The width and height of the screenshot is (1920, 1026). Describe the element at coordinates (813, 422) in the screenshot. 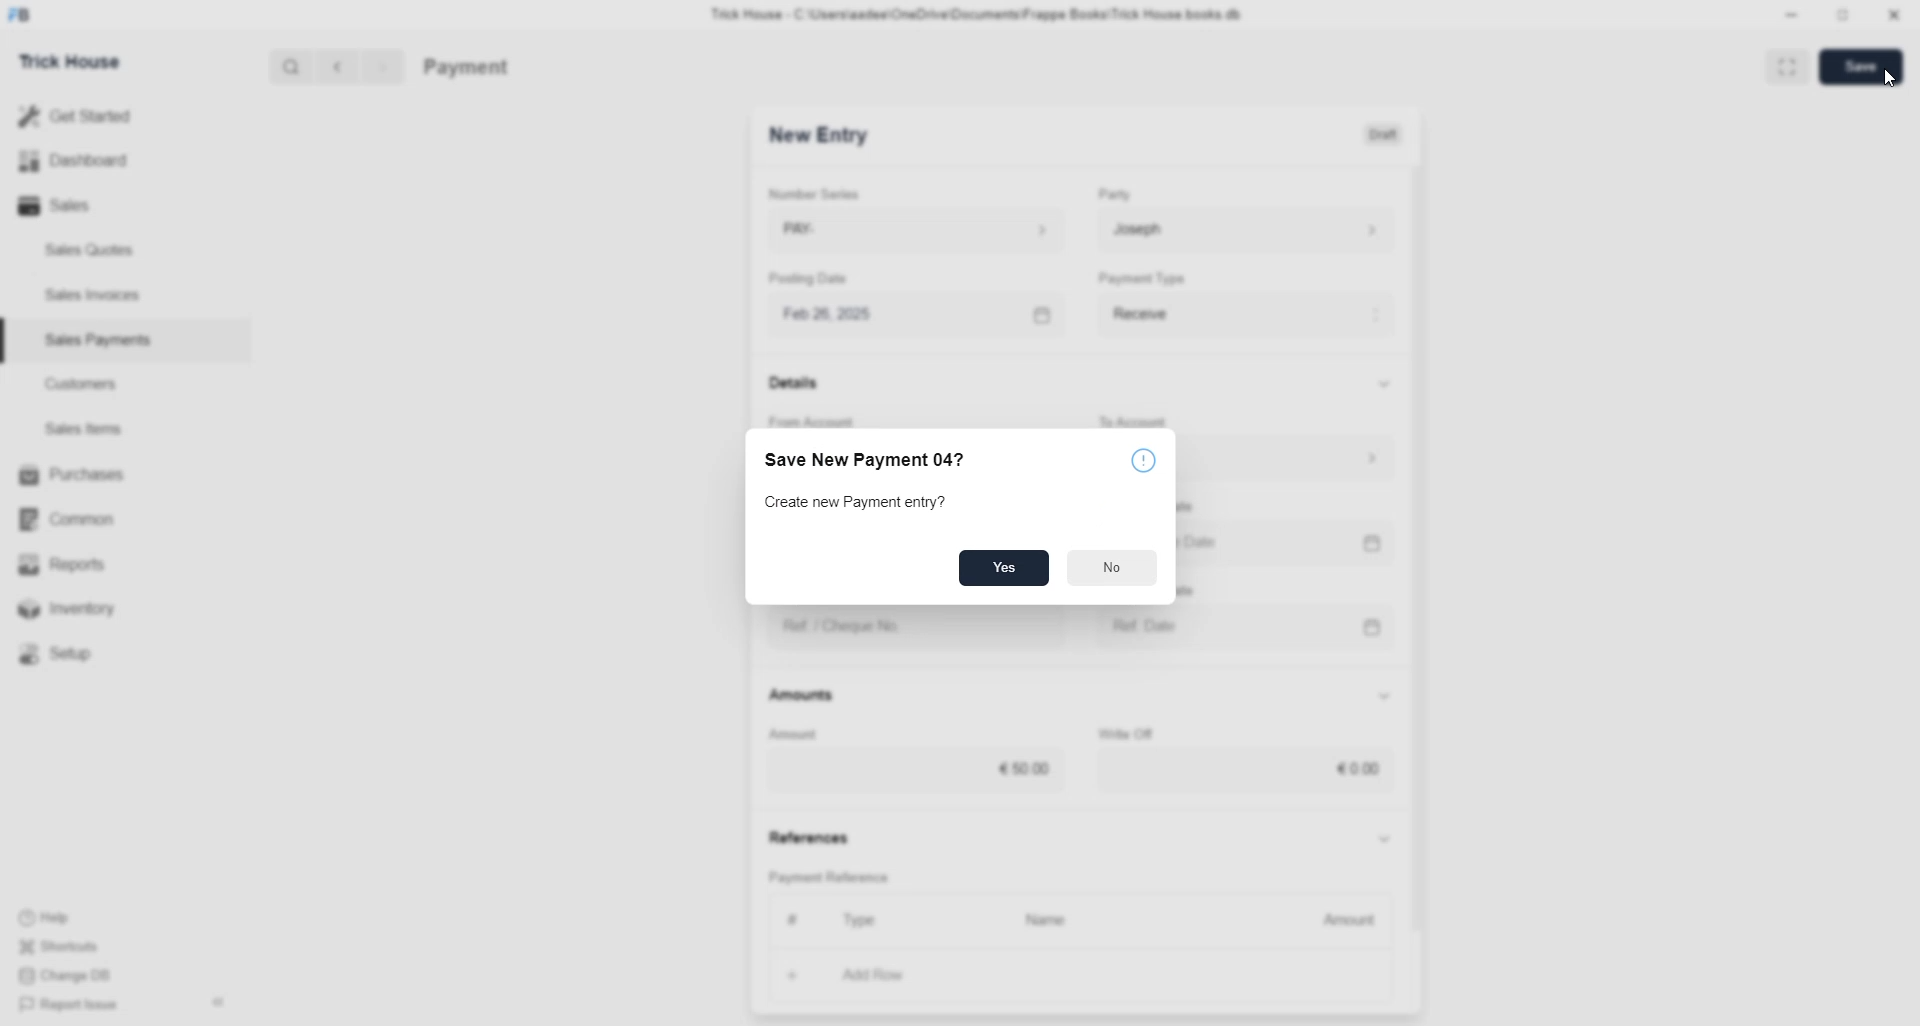

I see `From Account` at that location.